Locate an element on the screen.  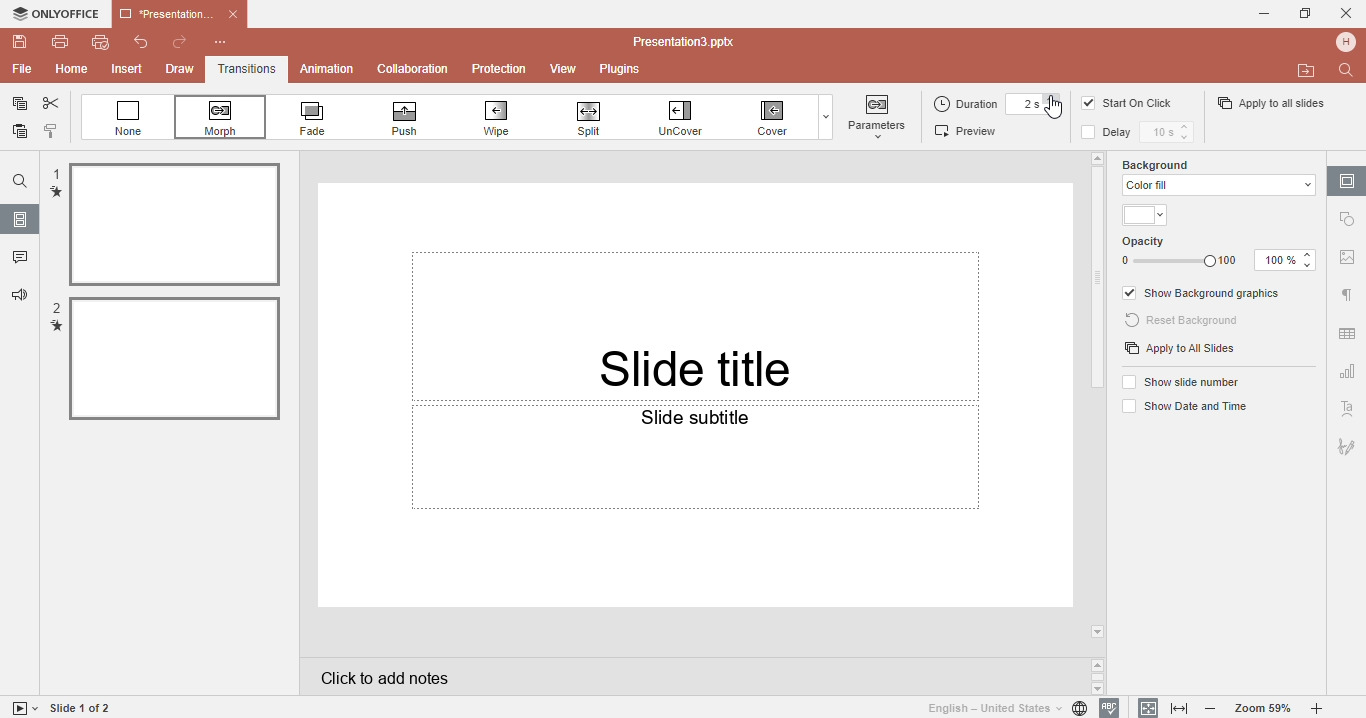
Click to add notes is located at coordinates (692, 676).